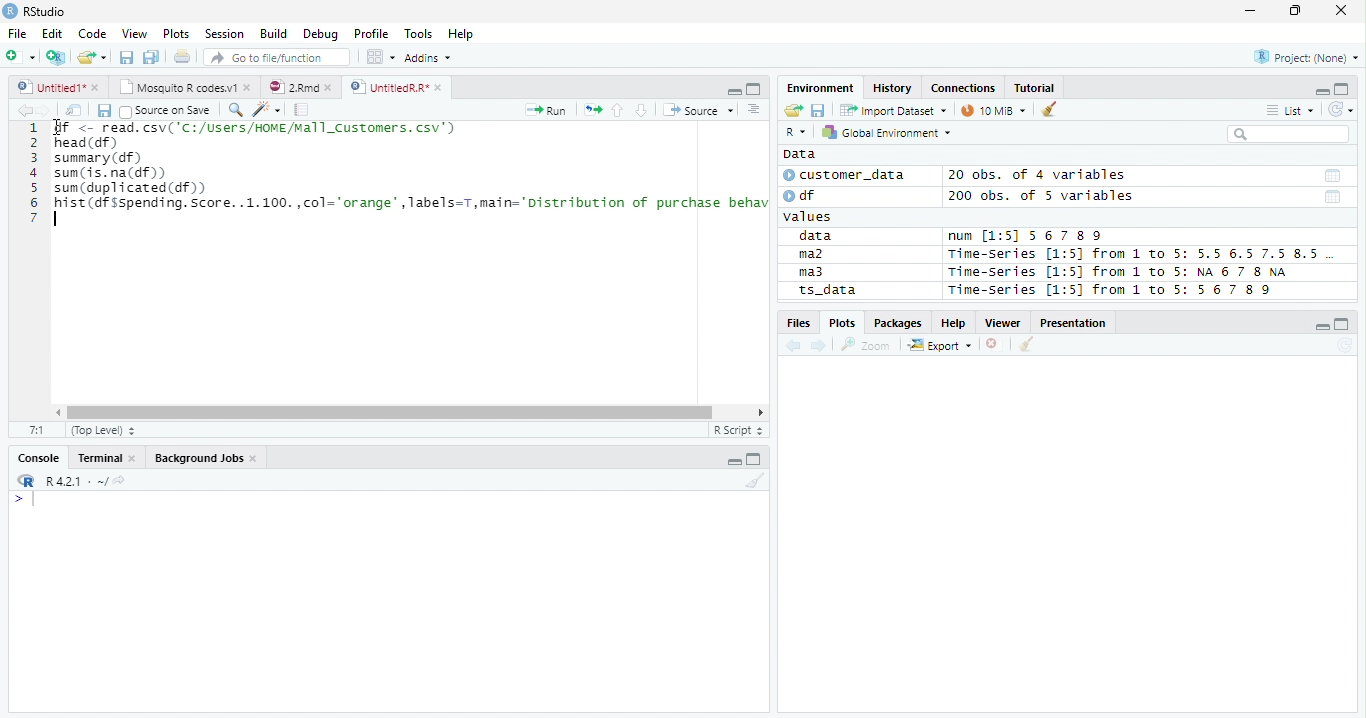 This screenshot has height=718, width=1366. Describe the element at coordinates (822, 88) in the screenshot. I see `Environment` at that location.